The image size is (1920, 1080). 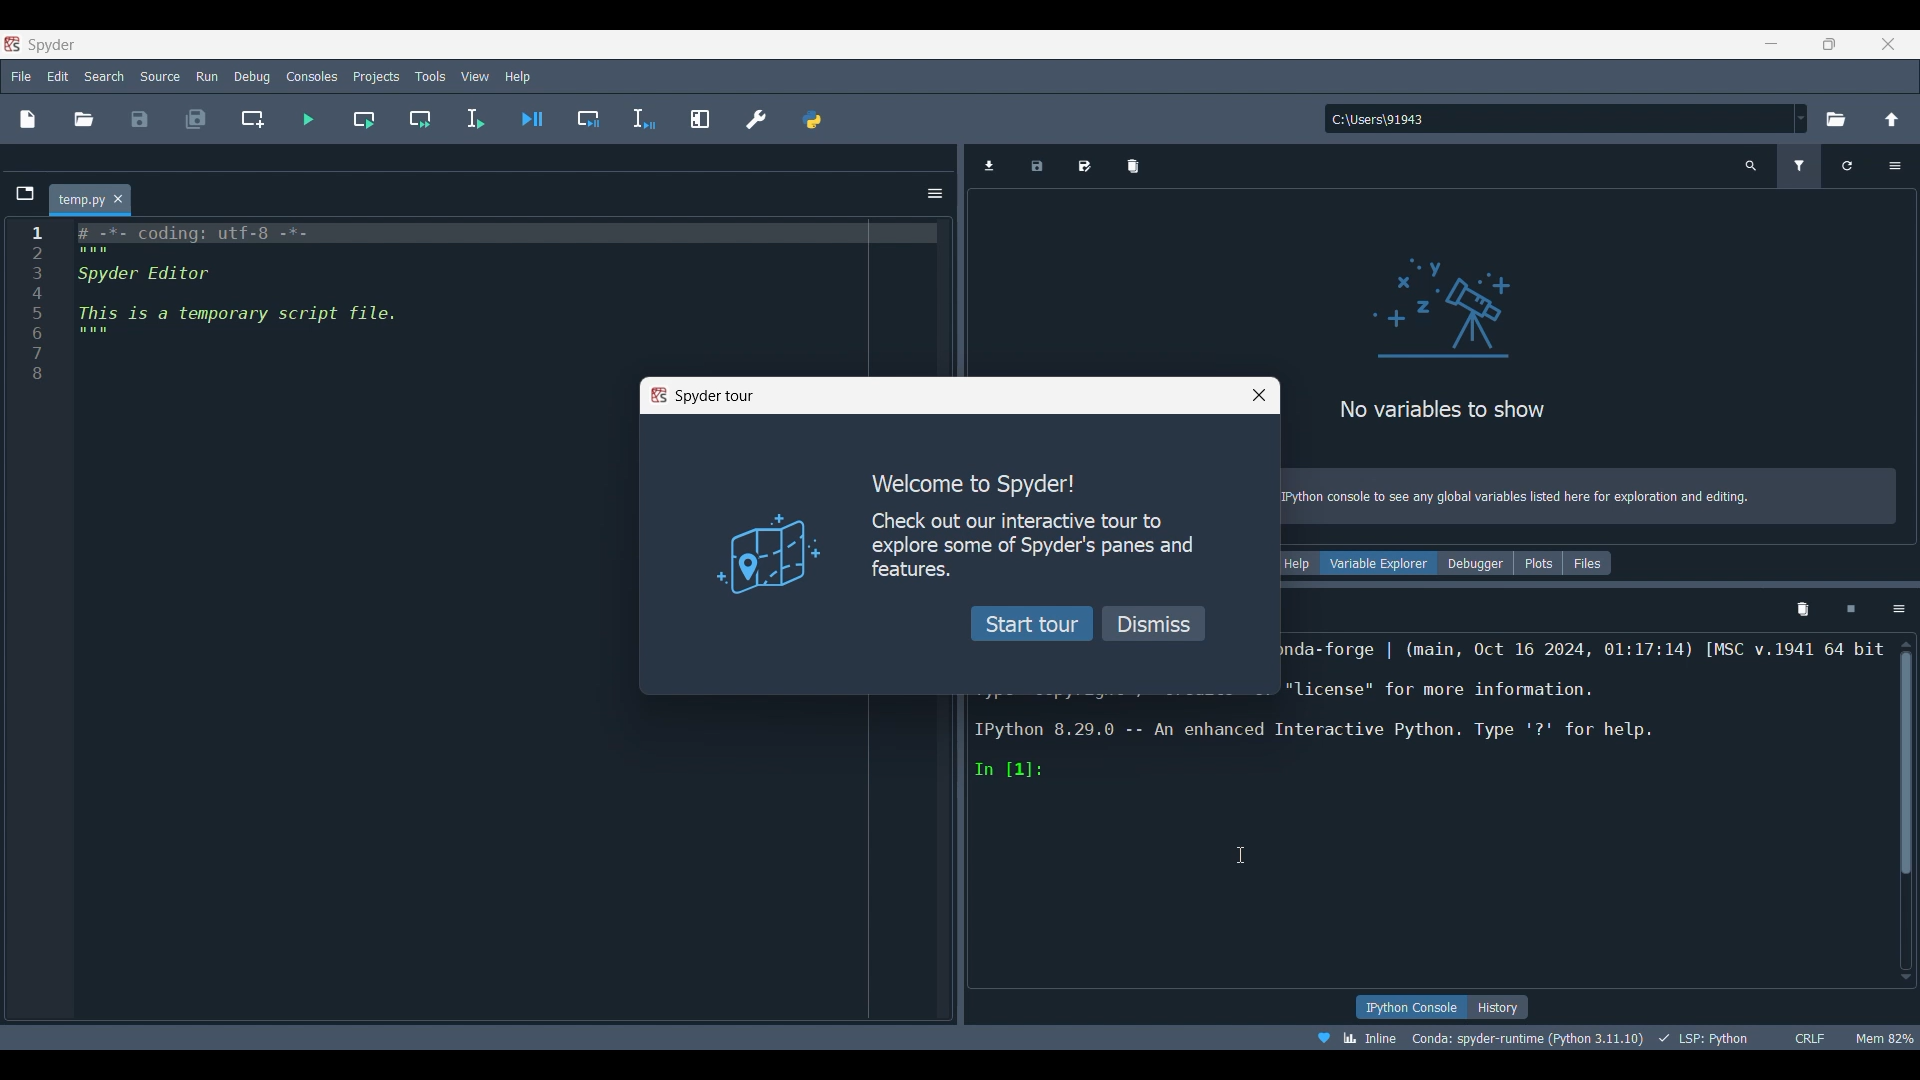 I want to click on menu, so click(x=1898, y=609).